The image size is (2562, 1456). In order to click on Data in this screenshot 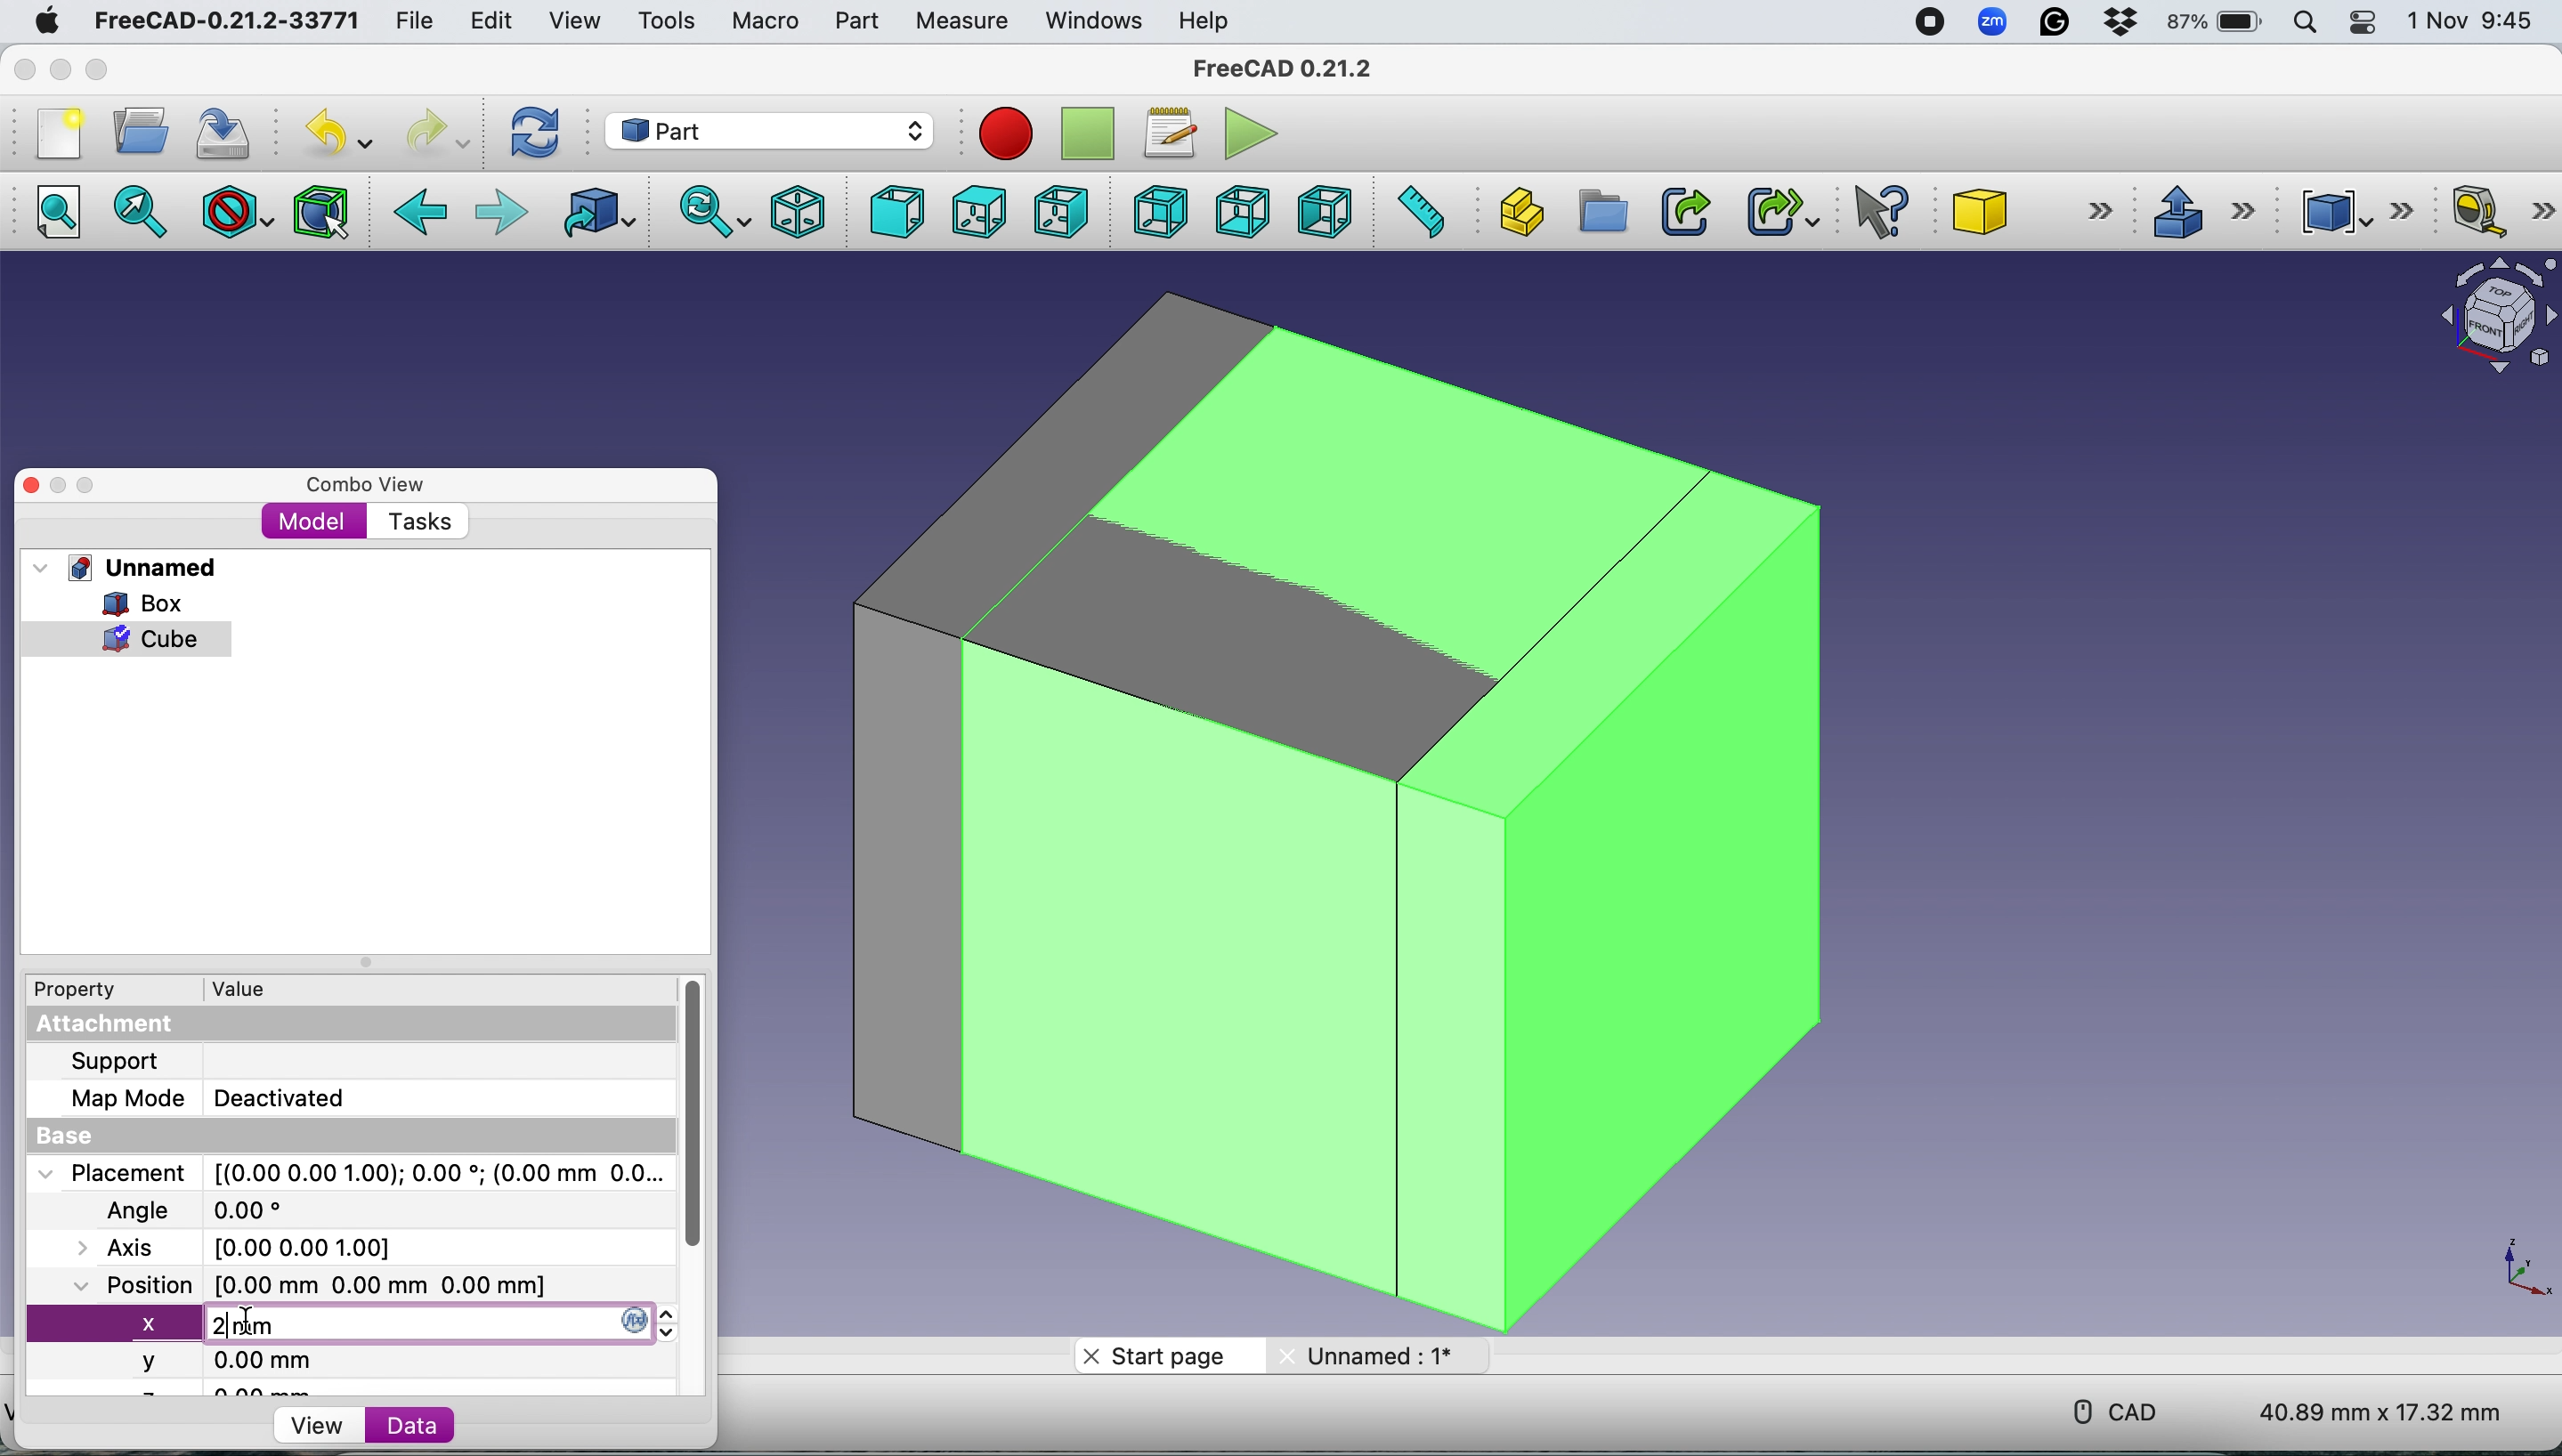, I will do `click(457, 1427)`.